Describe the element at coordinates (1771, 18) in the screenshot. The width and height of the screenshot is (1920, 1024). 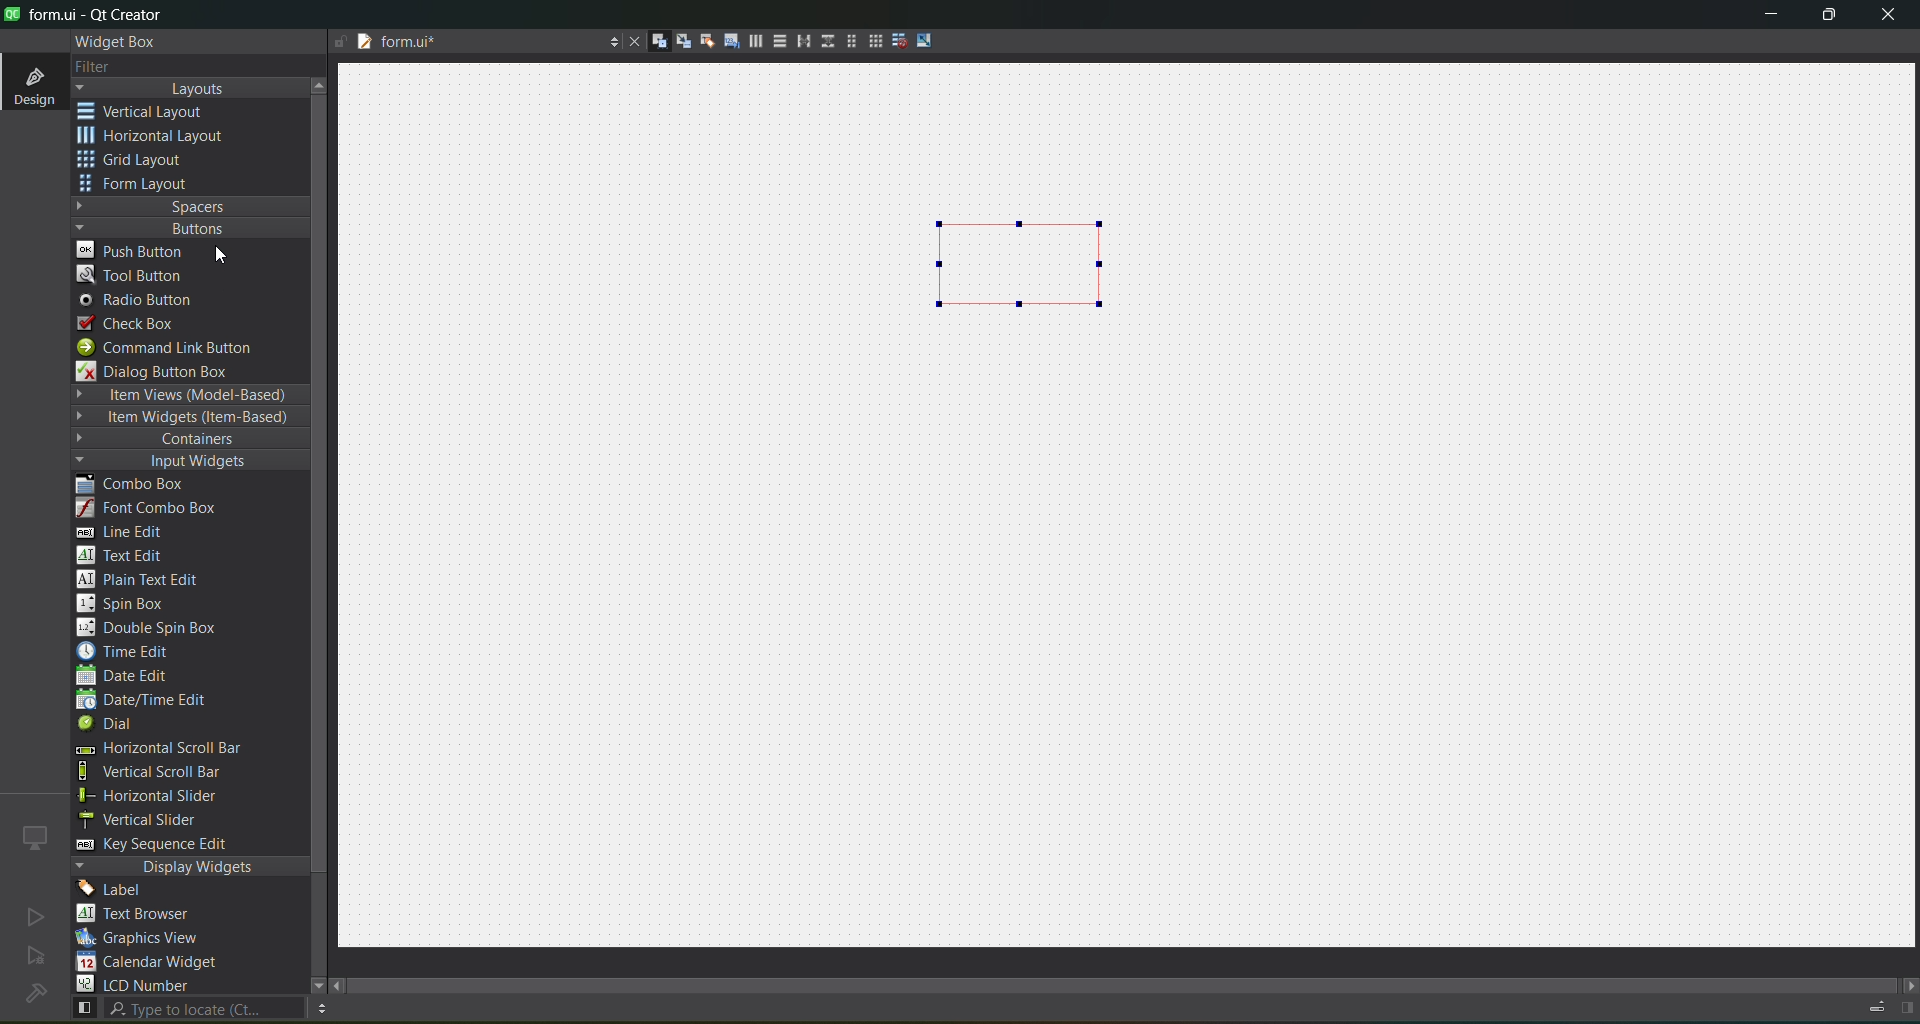
I see `minimize` at that location.